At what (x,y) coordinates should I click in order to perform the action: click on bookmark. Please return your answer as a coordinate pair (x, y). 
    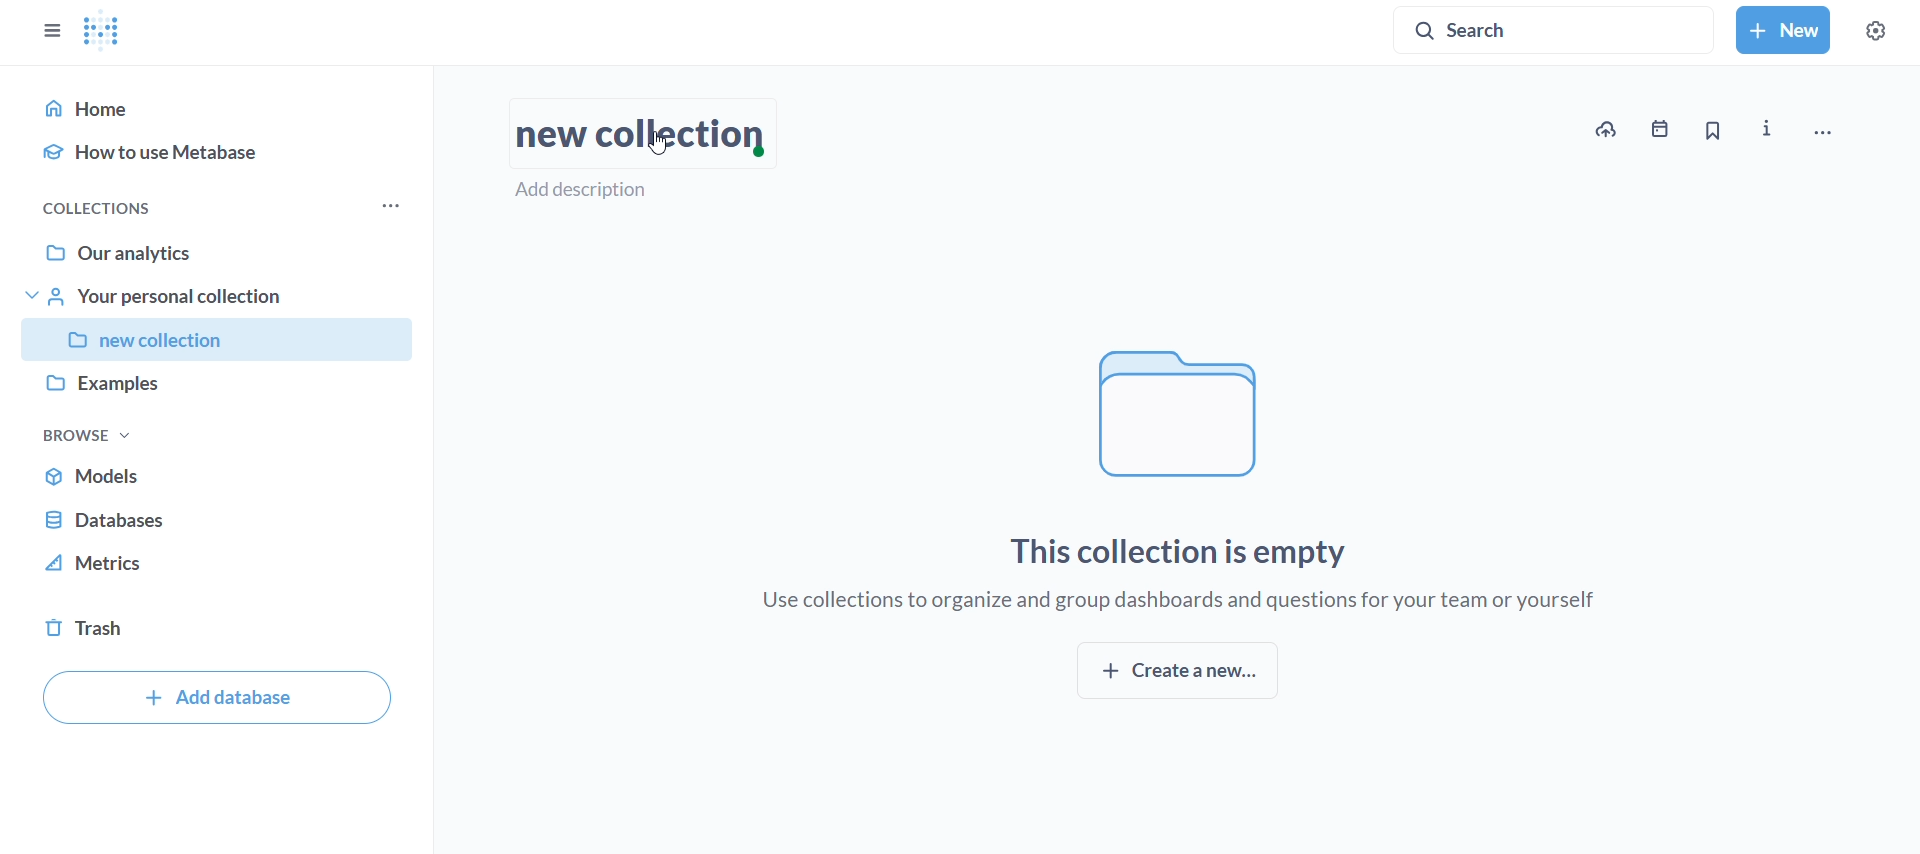
    Looking at the image, I should click on (1713, 132).